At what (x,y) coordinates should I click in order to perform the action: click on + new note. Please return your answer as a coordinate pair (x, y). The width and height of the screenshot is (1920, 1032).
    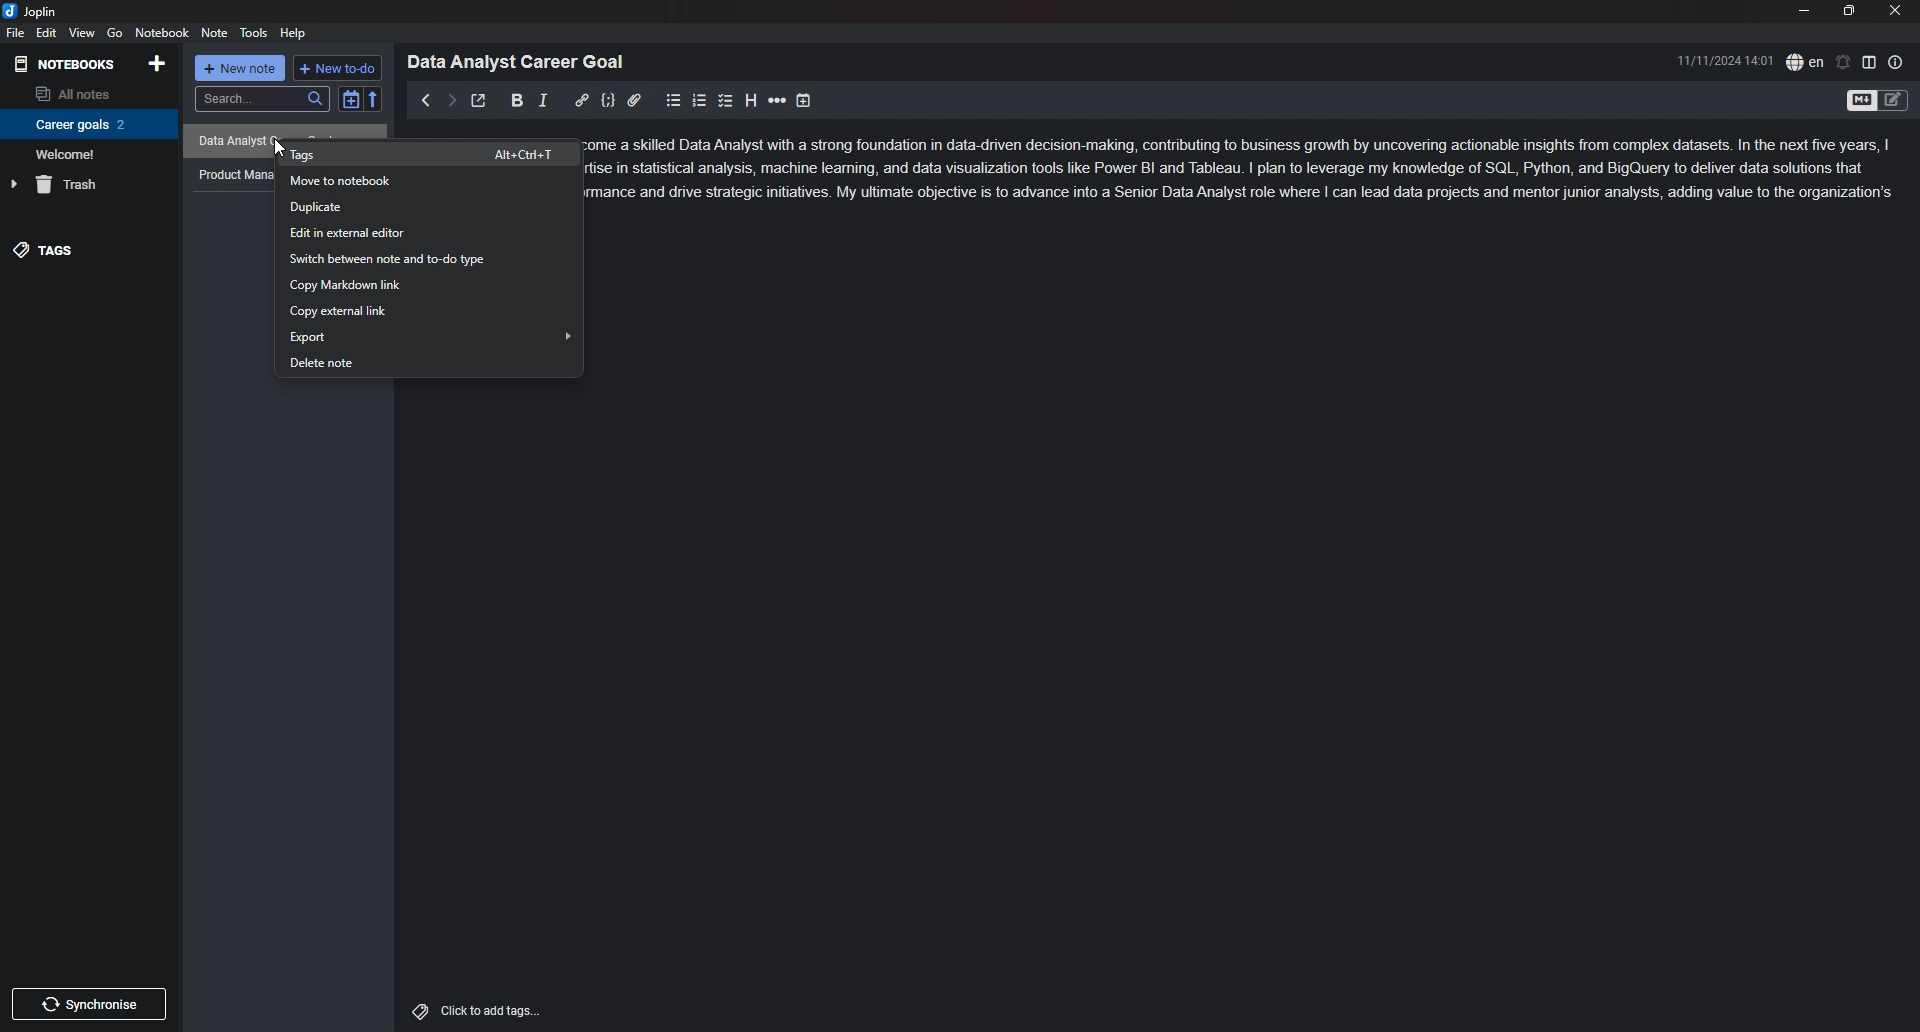
    Looking at the image, I should click on (240, 68).